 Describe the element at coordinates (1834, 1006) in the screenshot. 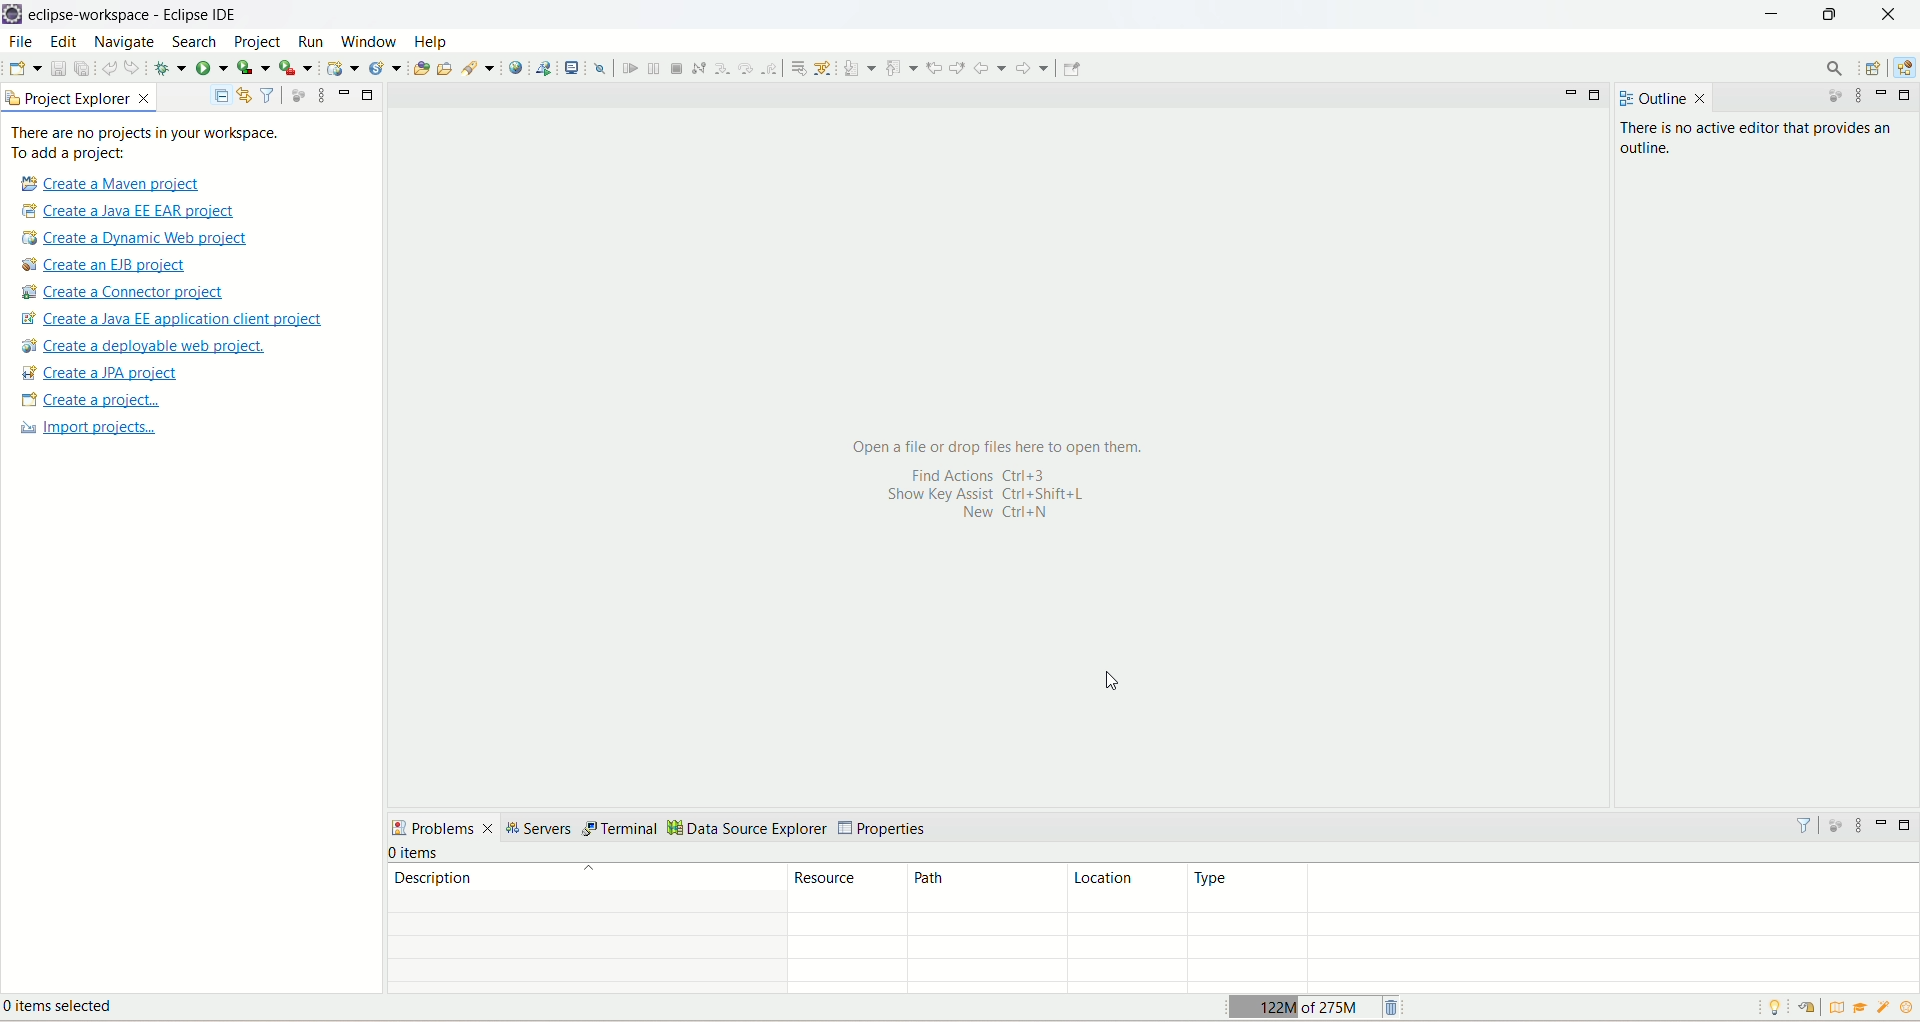

I see `overview` at that location.